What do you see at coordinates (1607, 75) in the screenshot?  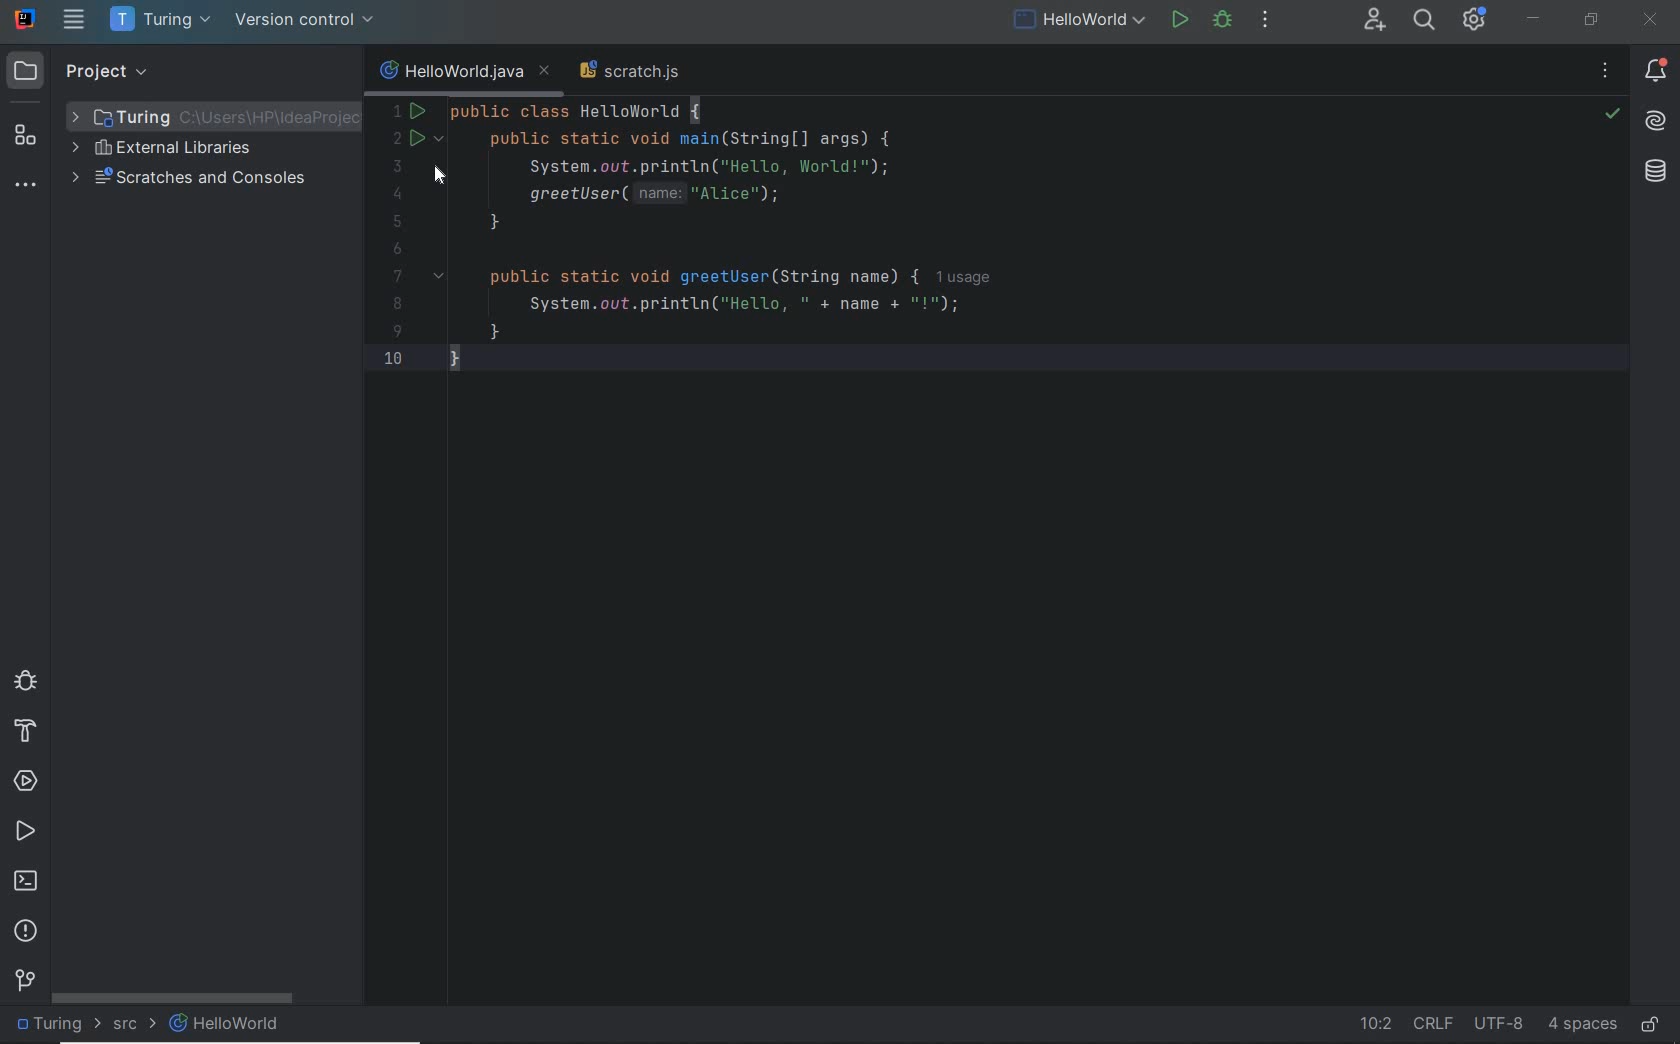 I see `recent files, tab actions` at bounding box center [1607, 75].